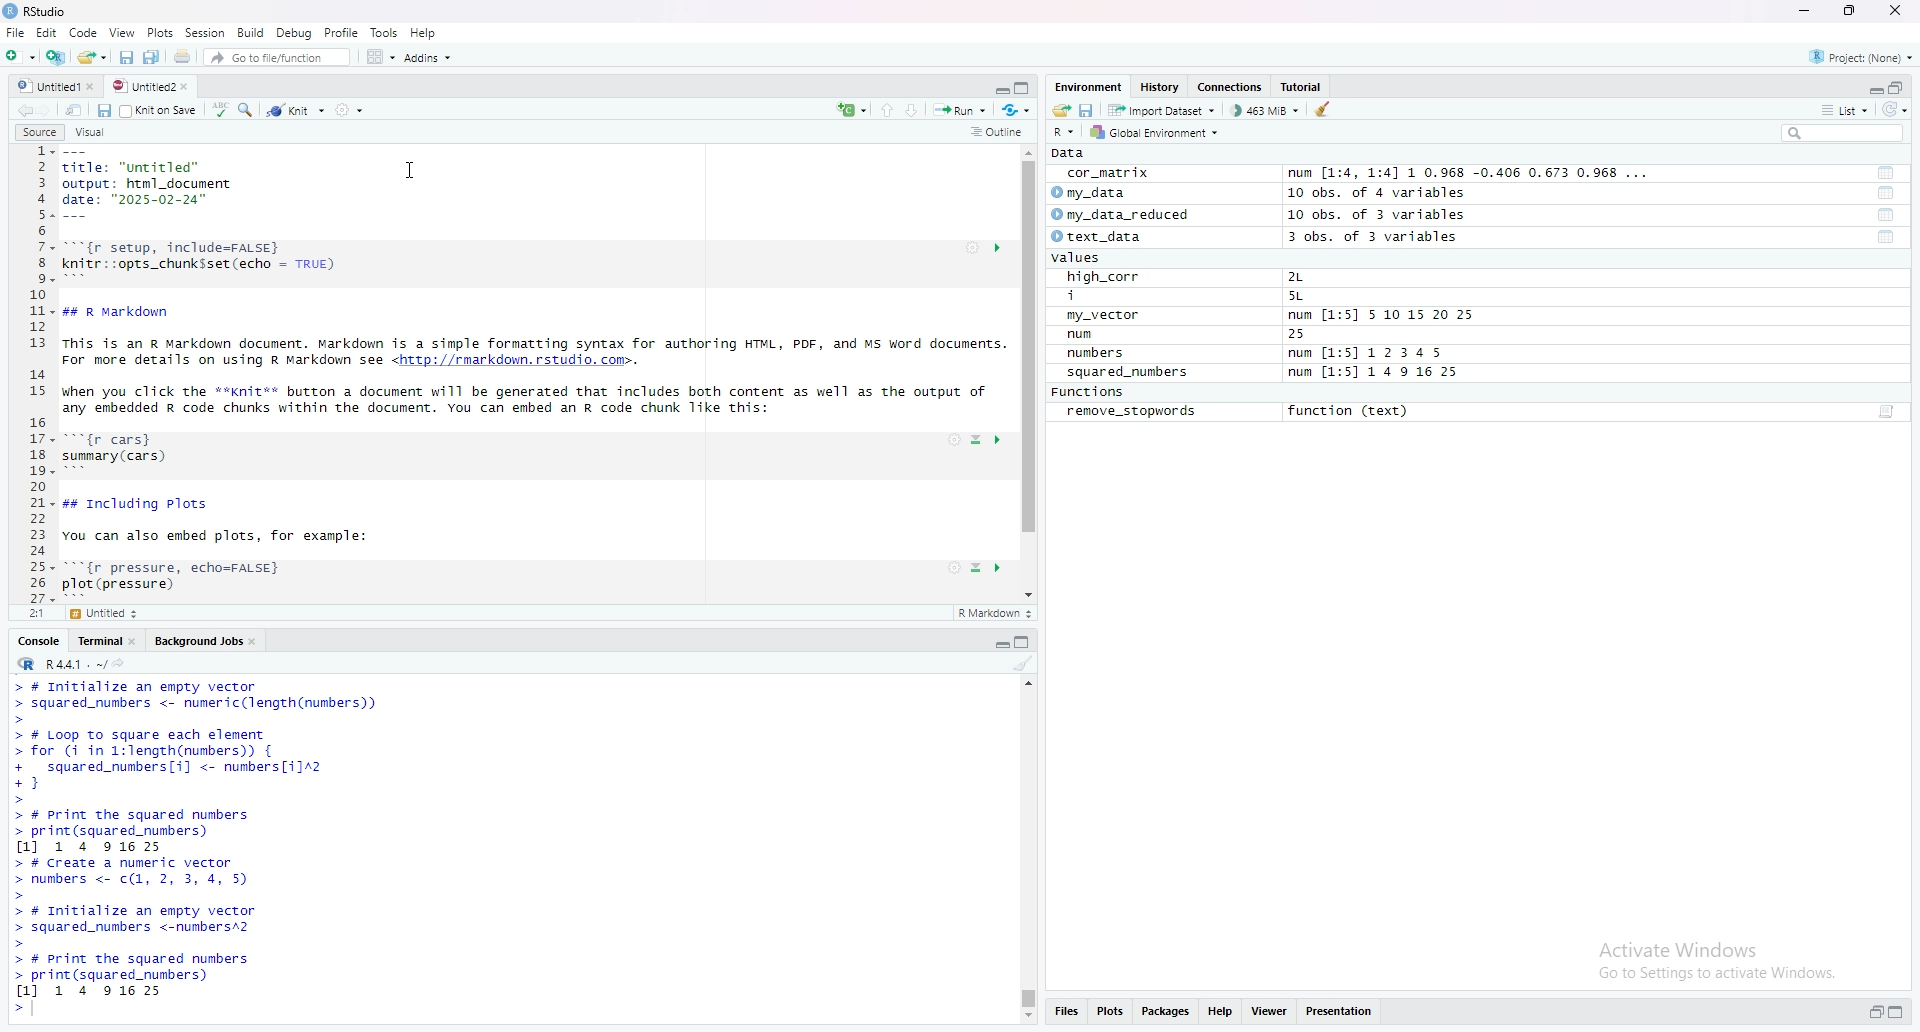  What do you see at coordinates (124, 663) in the screenshot?
I see `view the current working` at bounding box center [124, 663].